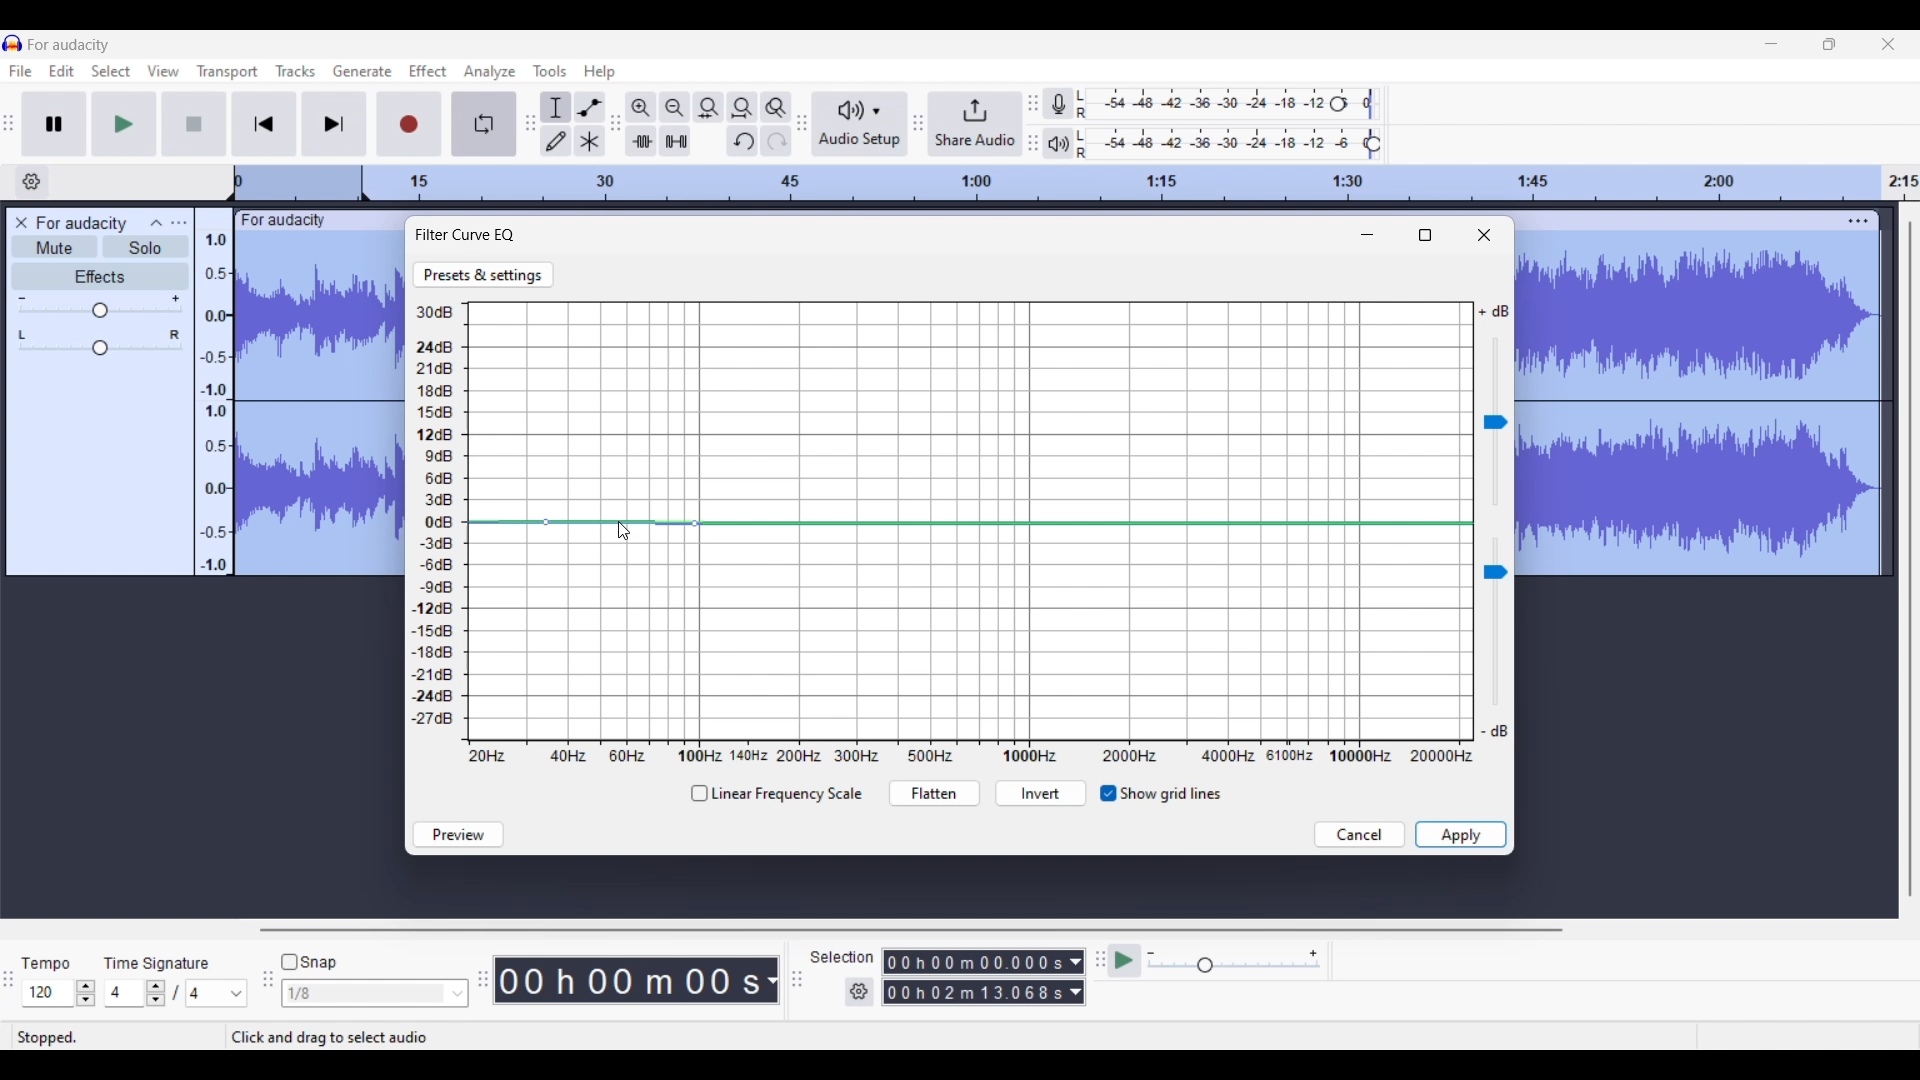 The height and width of the screenshot is (1080, 1920). I want to click on Slight change in curve due to addition of another point, so click(620, 523).